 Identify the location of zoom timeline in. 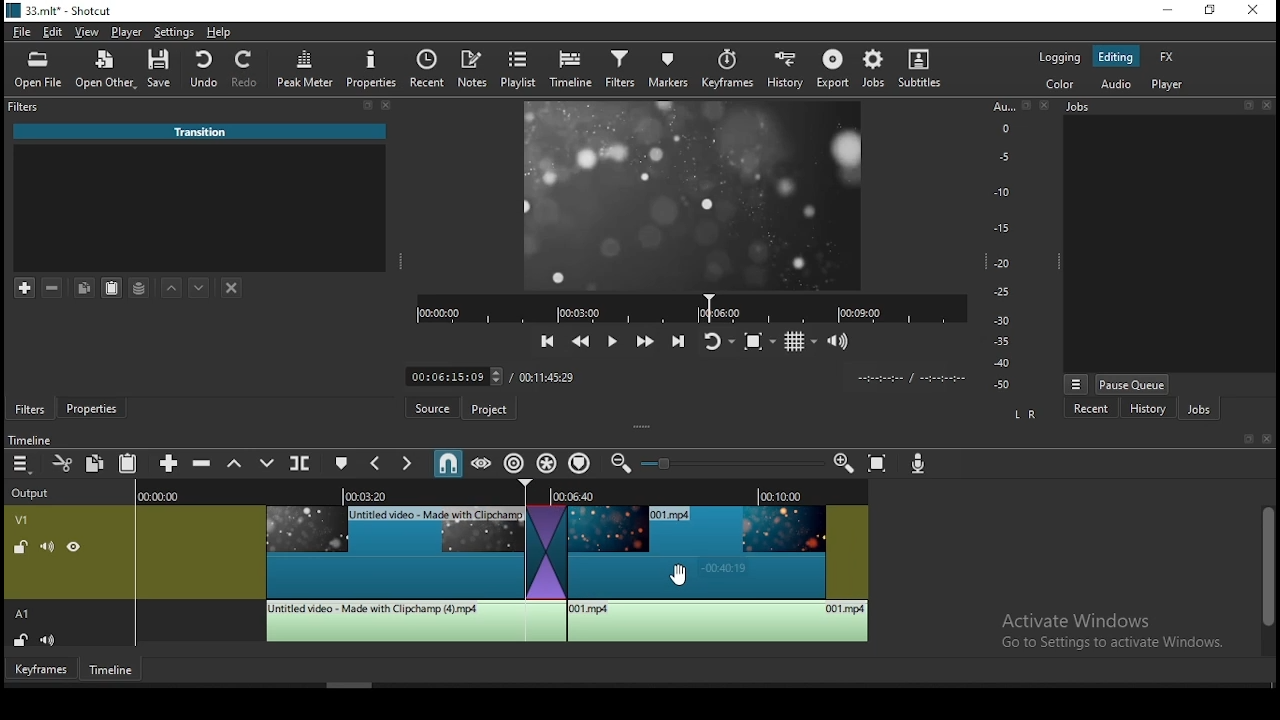
(845, 464).